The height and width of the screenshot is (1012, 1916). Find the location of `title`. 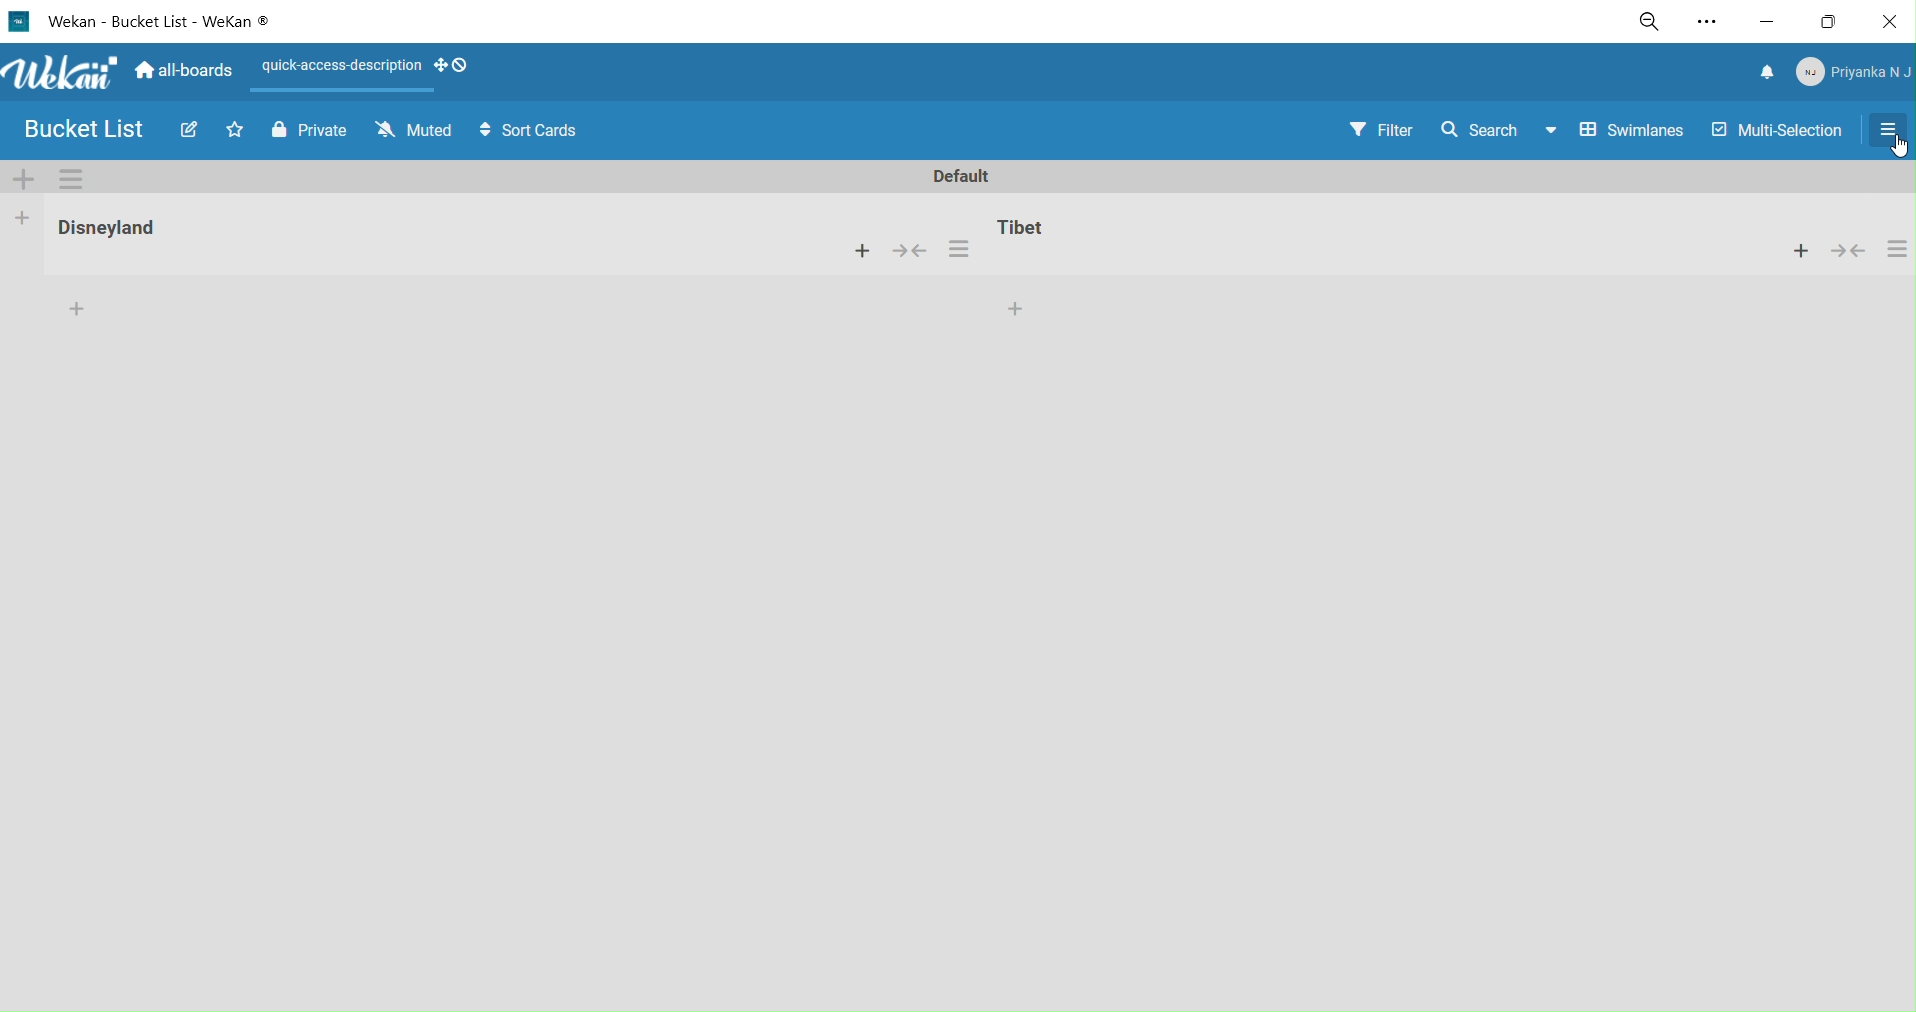

title is located at coordinates (174, 21).